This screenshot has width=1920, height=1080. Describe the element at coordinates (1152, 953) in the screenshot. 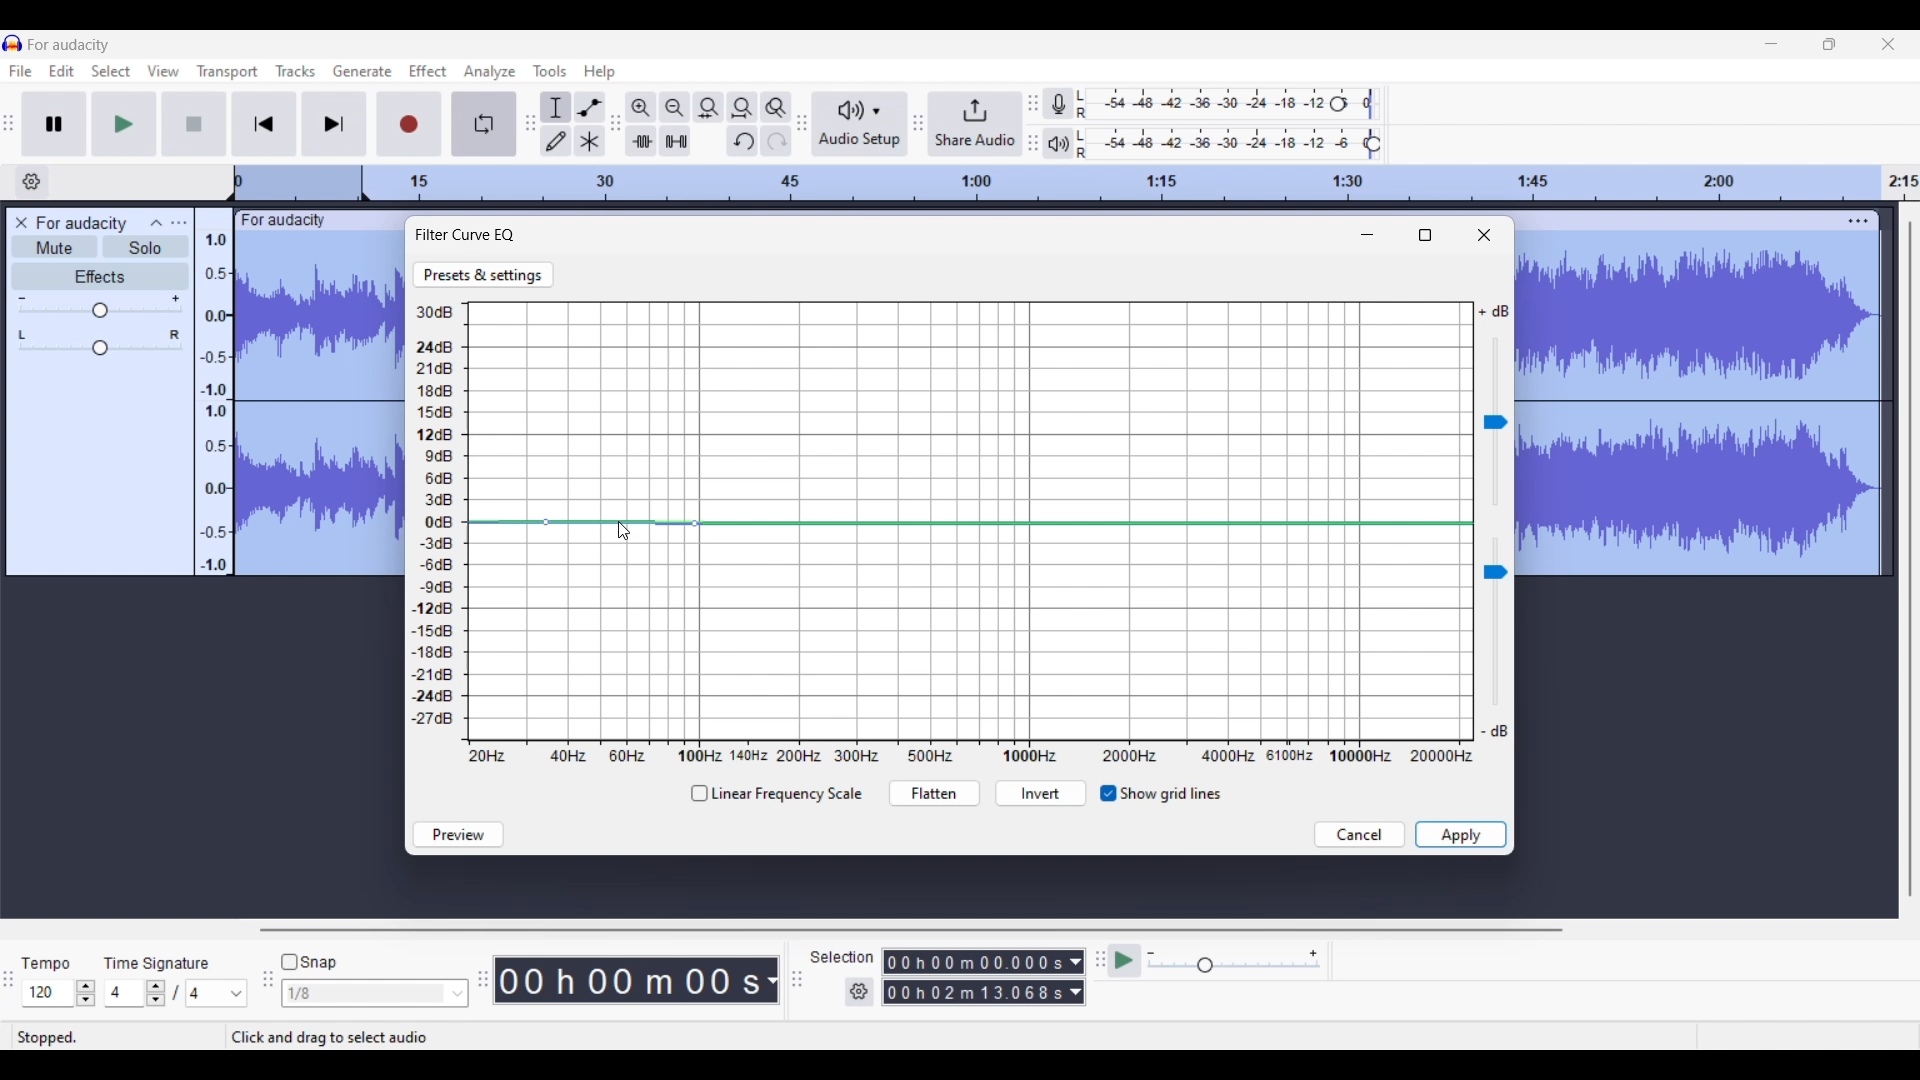

I see `Min. playback speed` at that location.